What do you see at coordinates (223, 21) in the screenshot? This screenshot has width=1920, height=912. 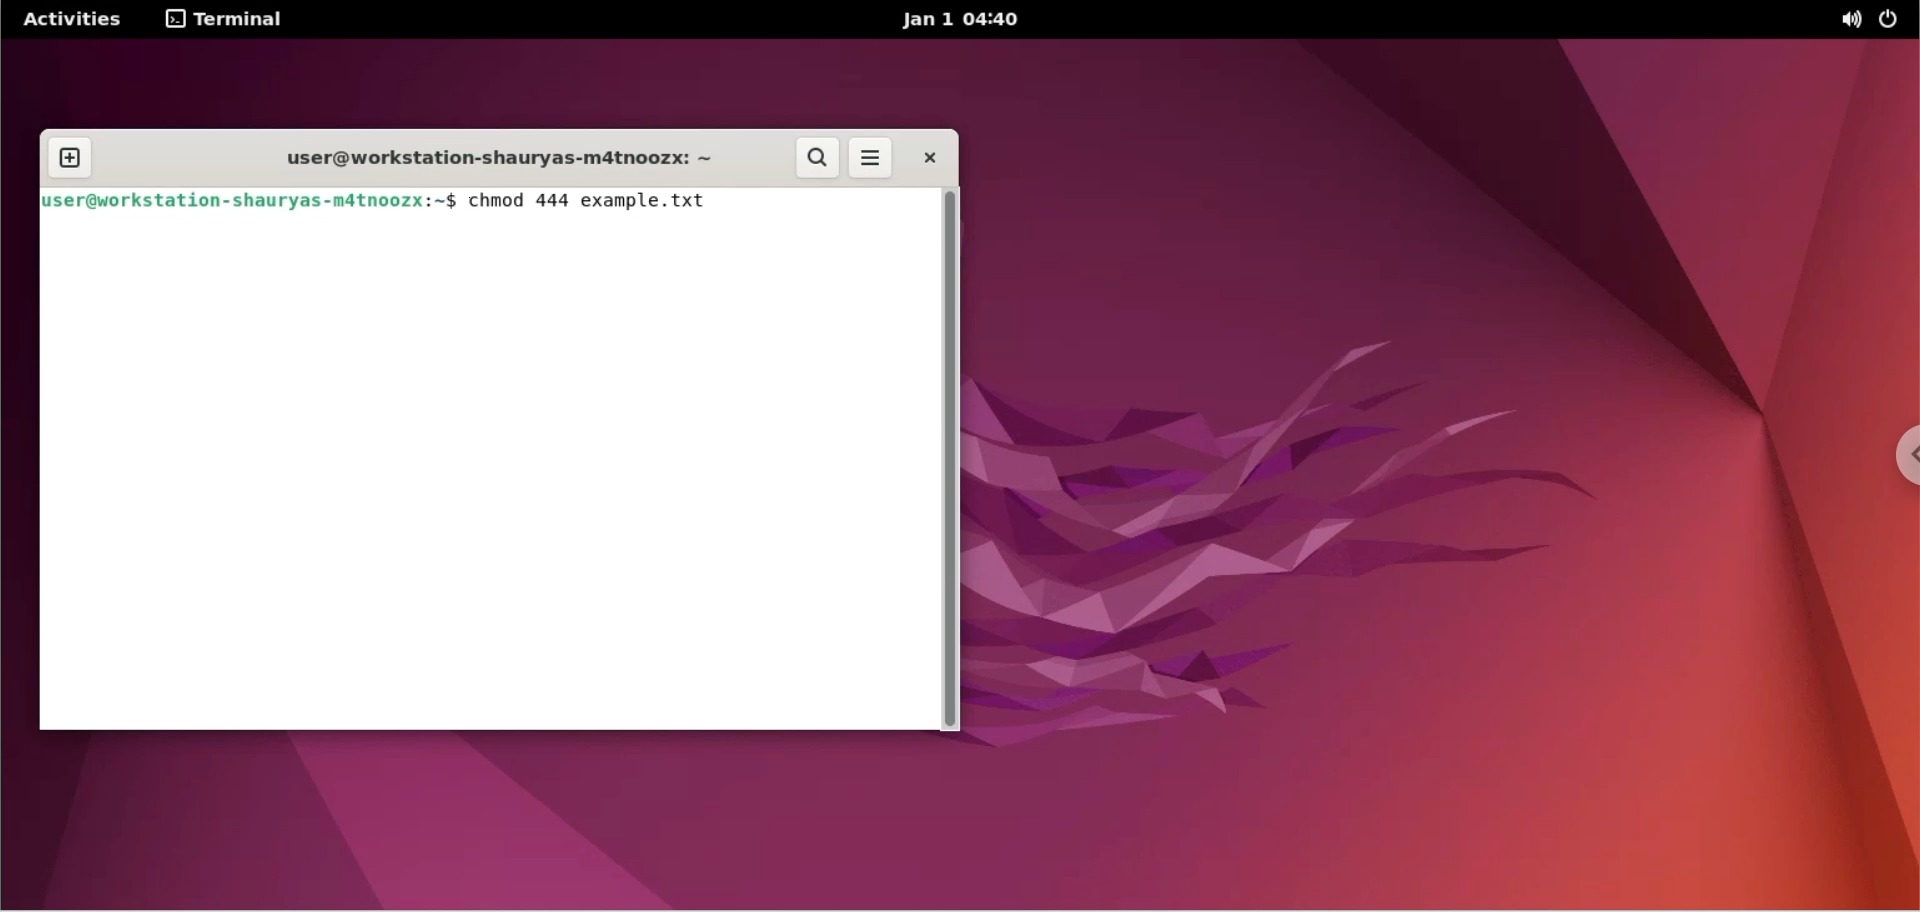 I see `terminal` at bounding box center [223, 21].